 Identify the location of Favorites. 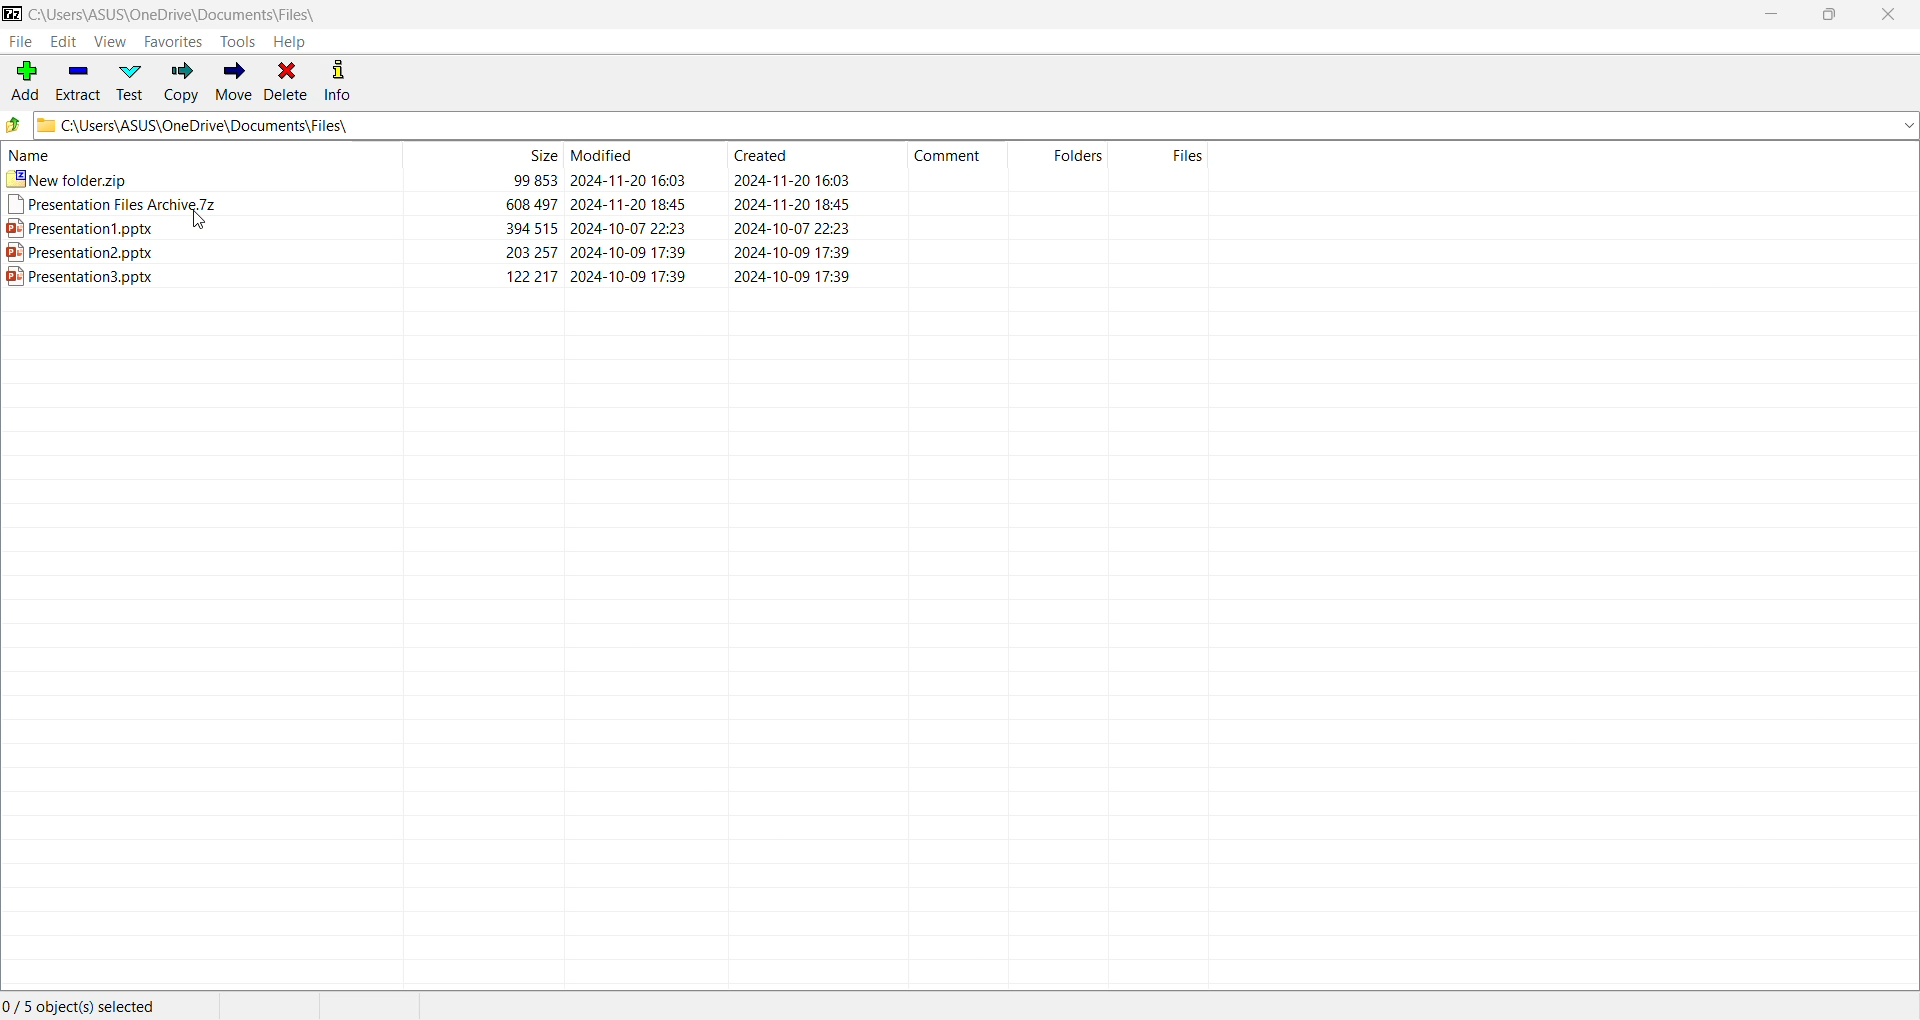
(175, 41).